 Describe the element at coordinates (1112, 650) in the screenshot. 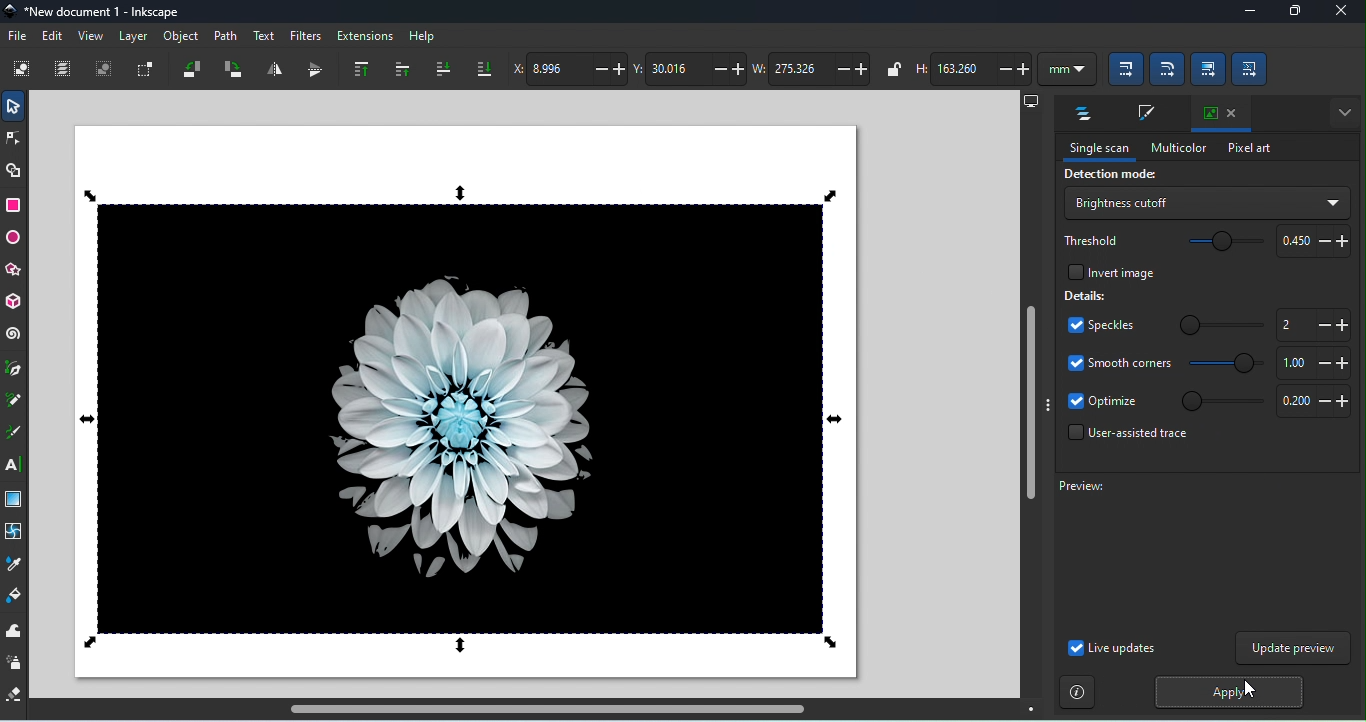

I see `Live updates` at that location.